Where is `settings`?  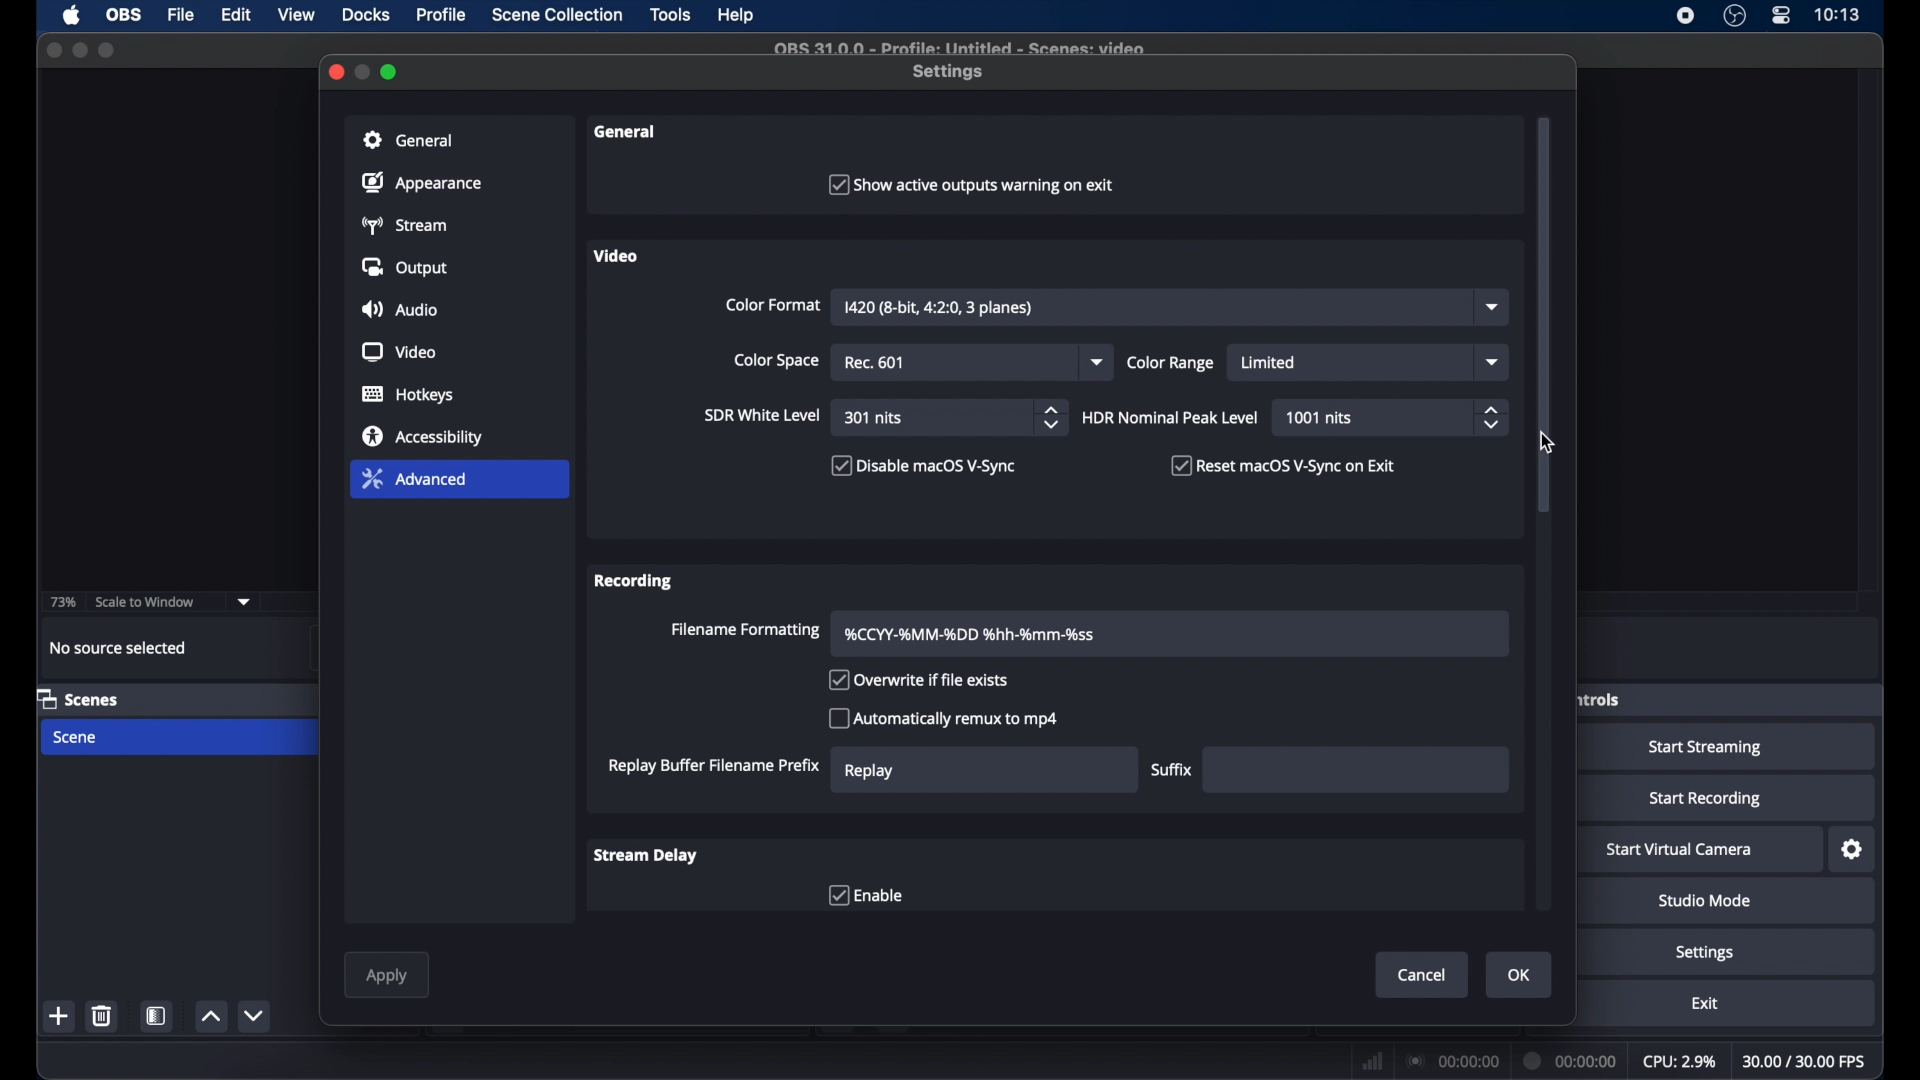 settings is located at coordinates (950, 72).